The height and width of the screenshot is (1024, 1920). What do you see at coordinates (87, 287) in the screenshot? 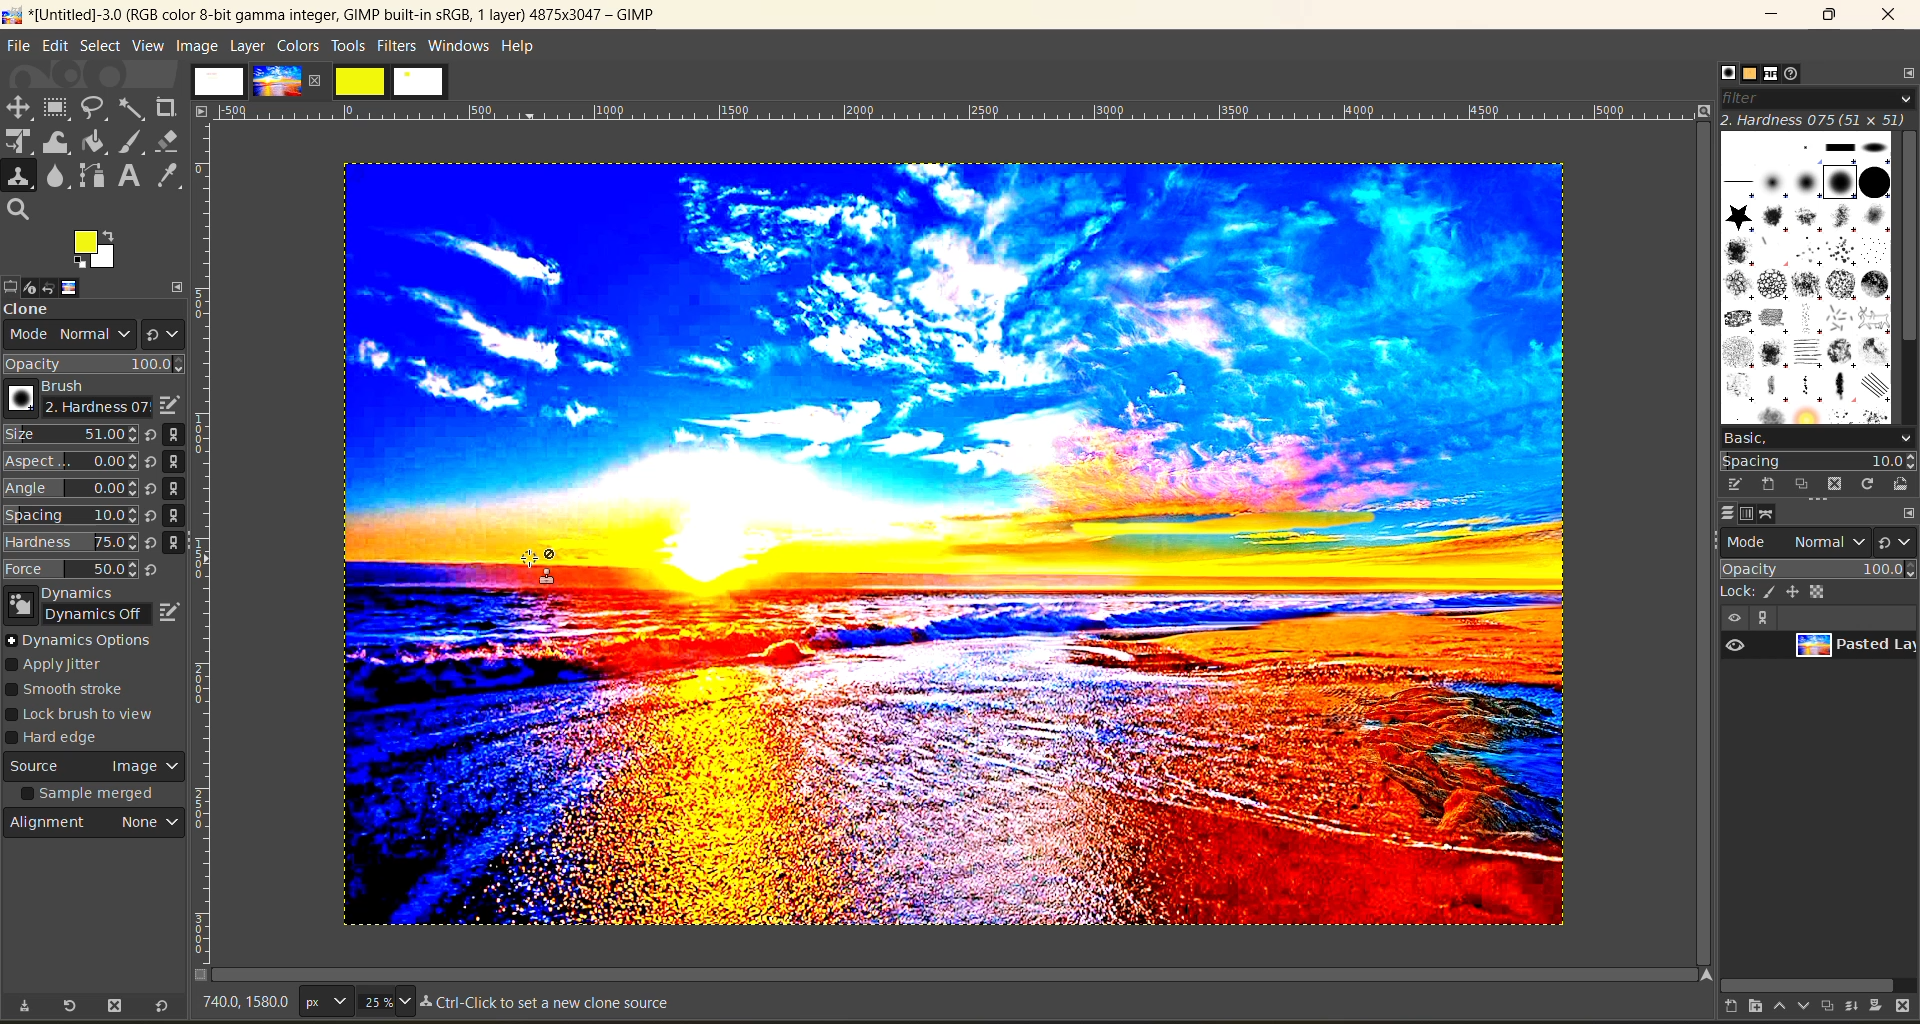
I see `image` at bounding box center [87, 287].